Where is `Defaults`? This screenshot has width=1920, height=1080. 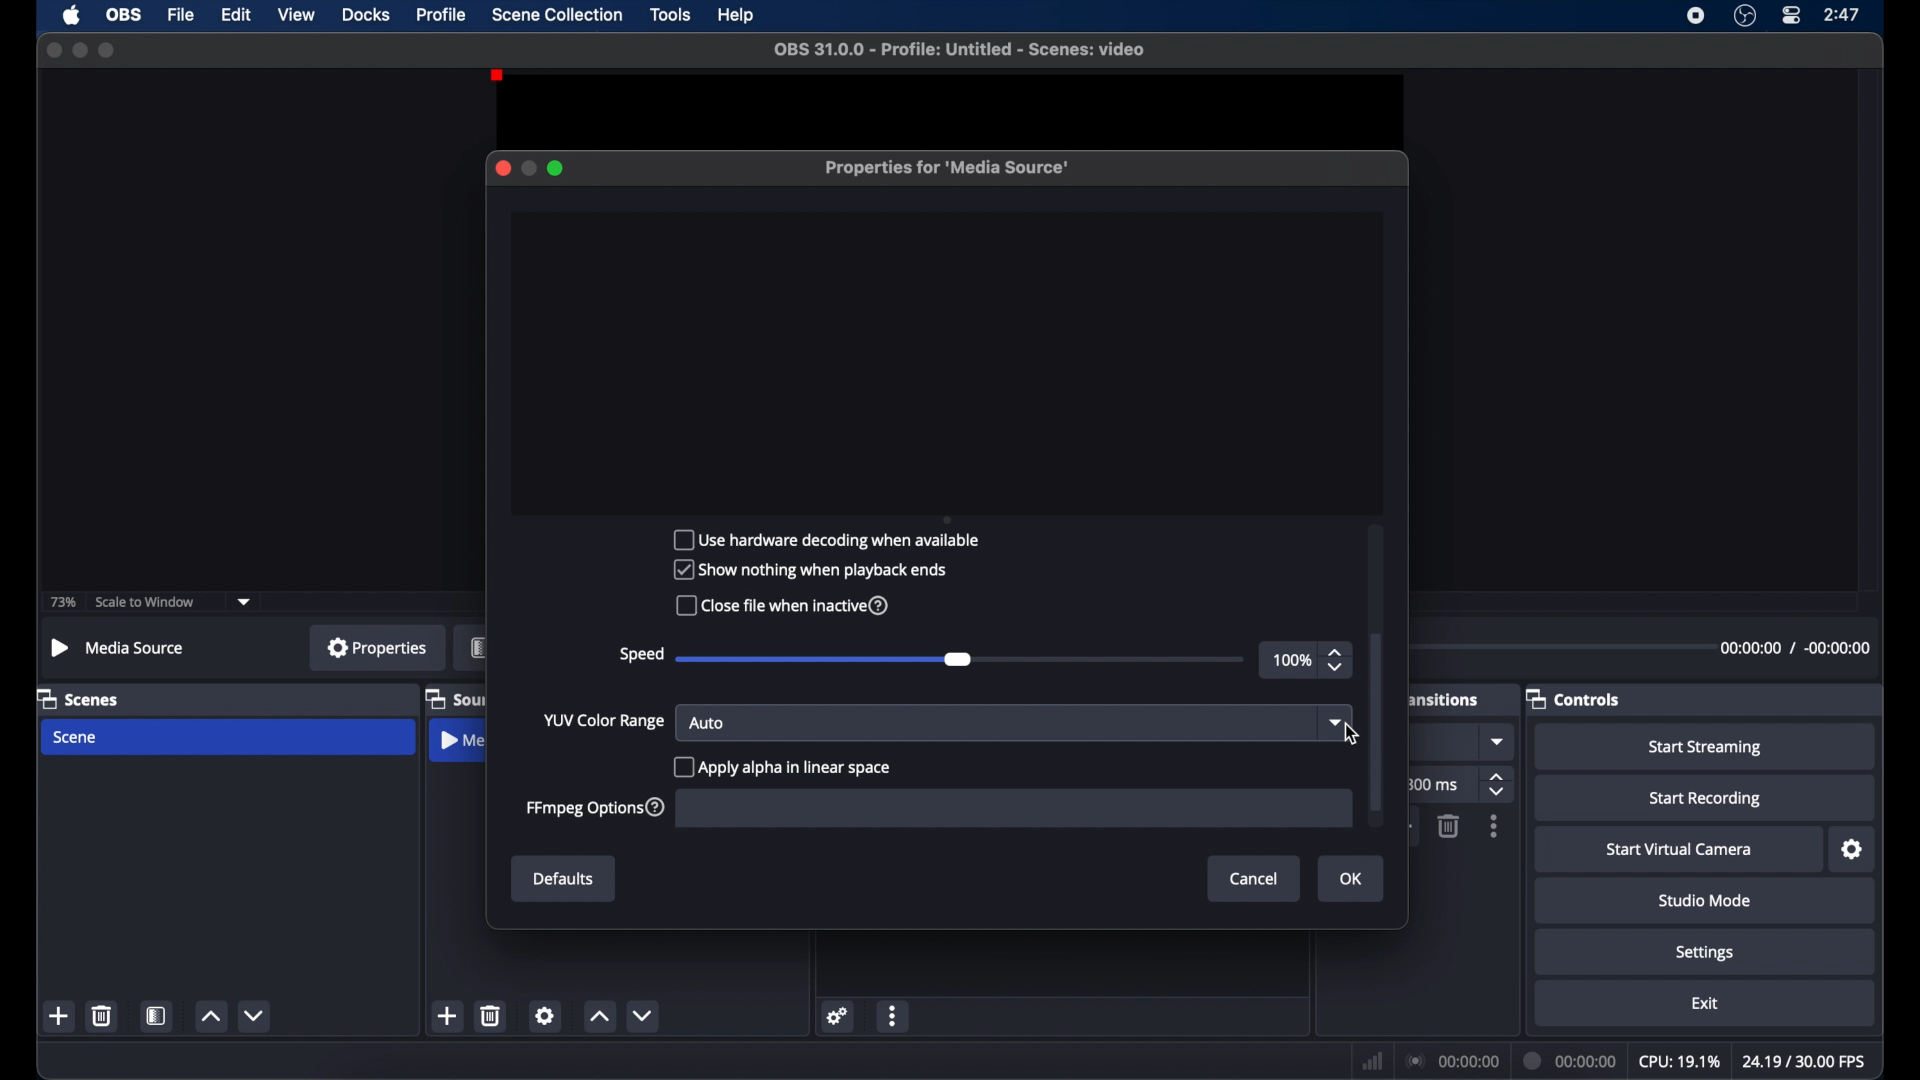
Defaults is located at coordinates (564, 879).